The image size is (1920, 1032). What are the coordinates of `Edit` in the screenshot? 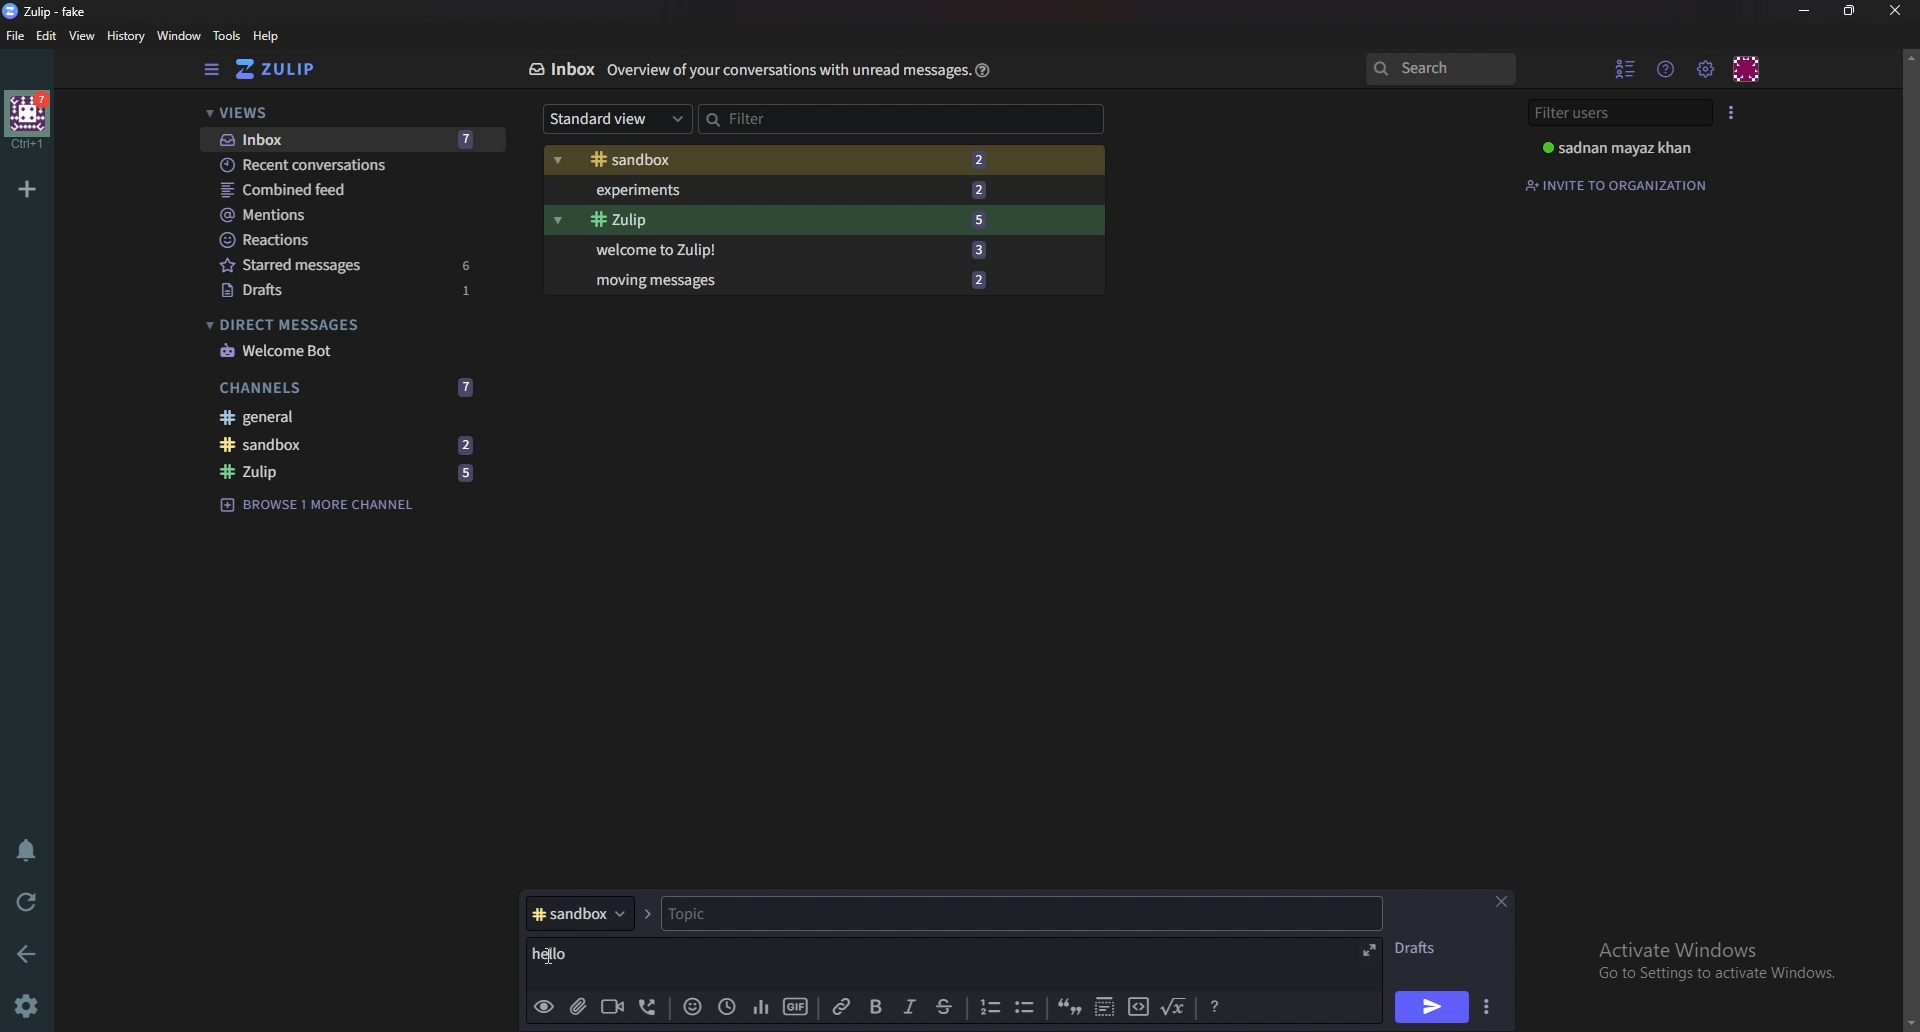 It's located at (47, 39).